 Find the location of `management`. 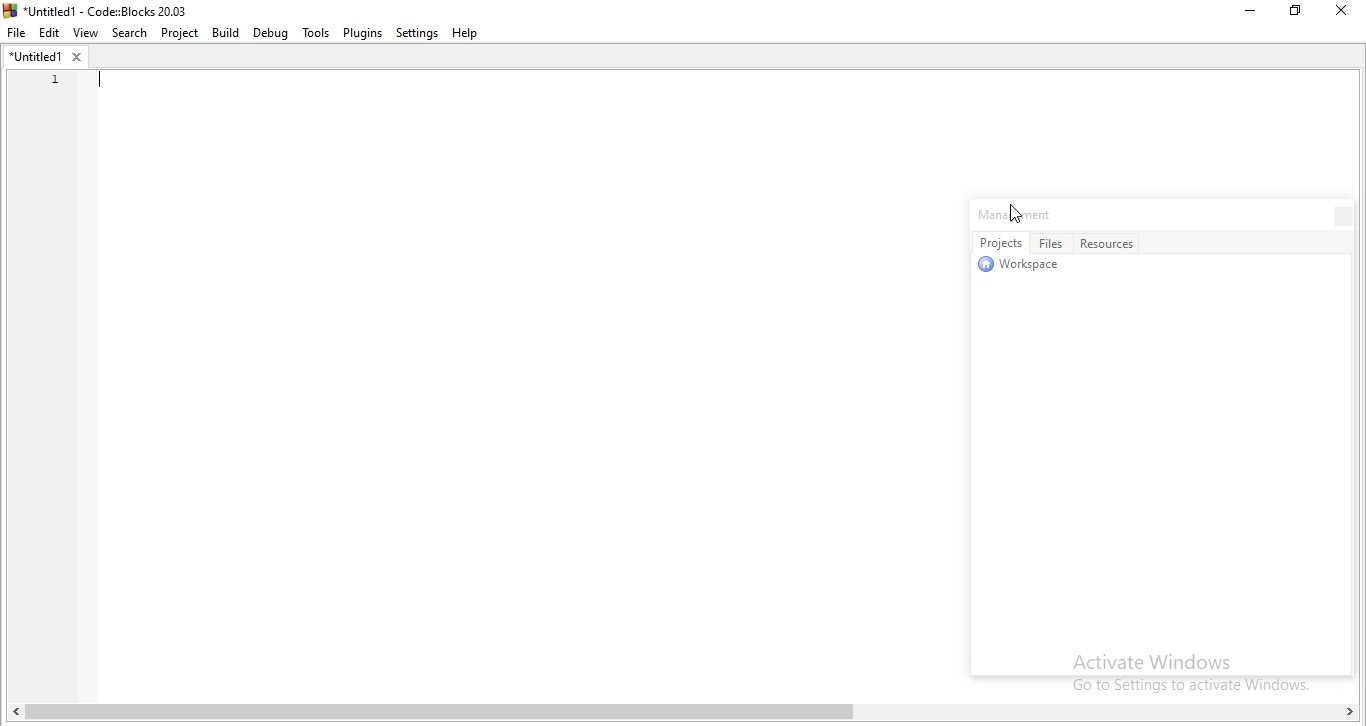

management is located at coordinates (1019, 215).